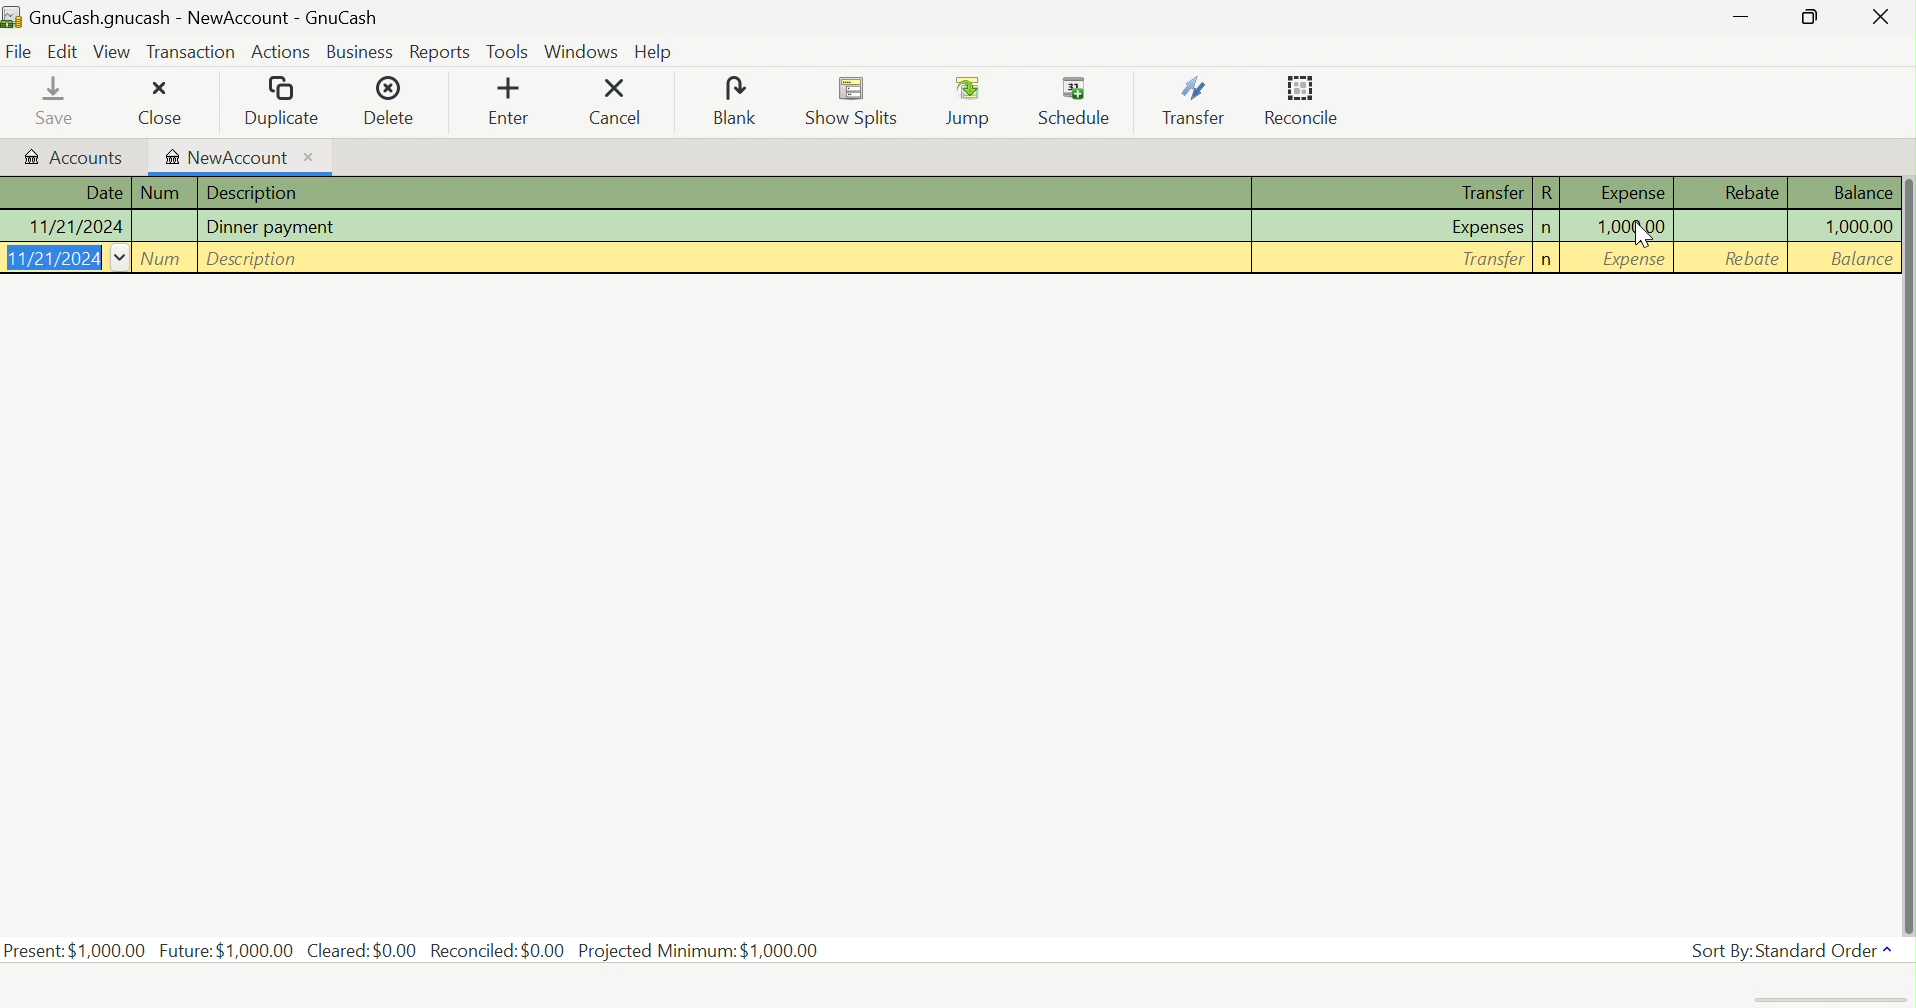 This screenshot has width=1916, height=1008. Describe the element at coordinates (190, 50) in the screenshot. I see `Transaction` at that location.